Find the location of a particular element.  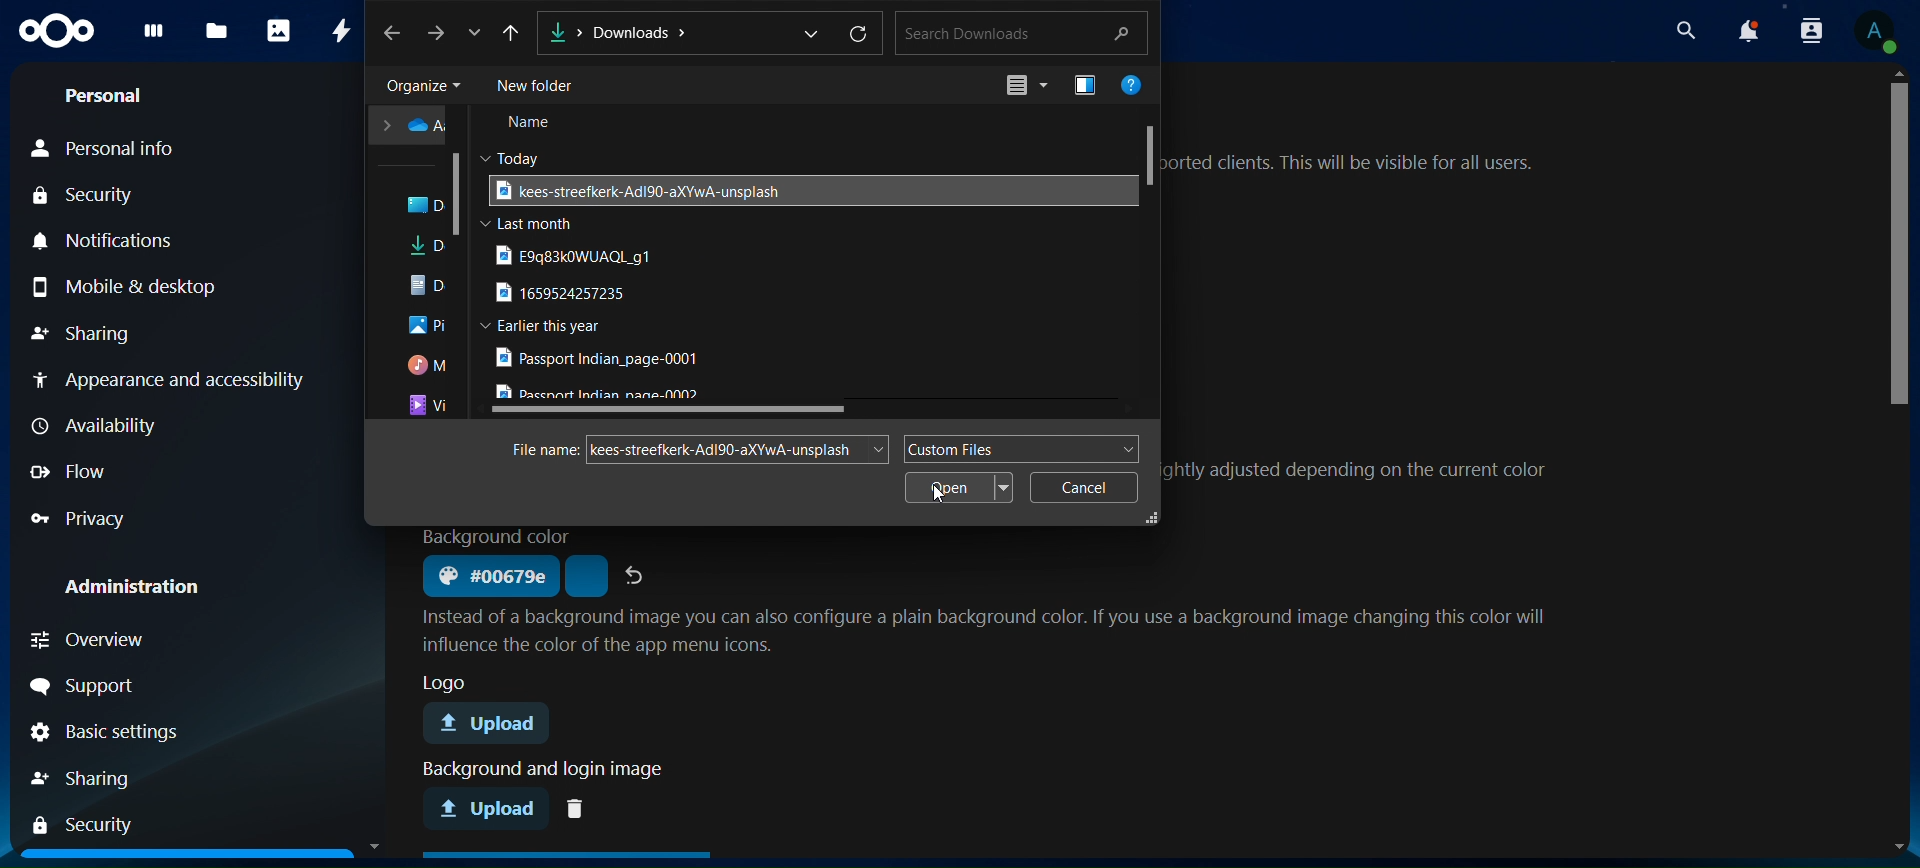

downloads is located at coordinates (430, 249).